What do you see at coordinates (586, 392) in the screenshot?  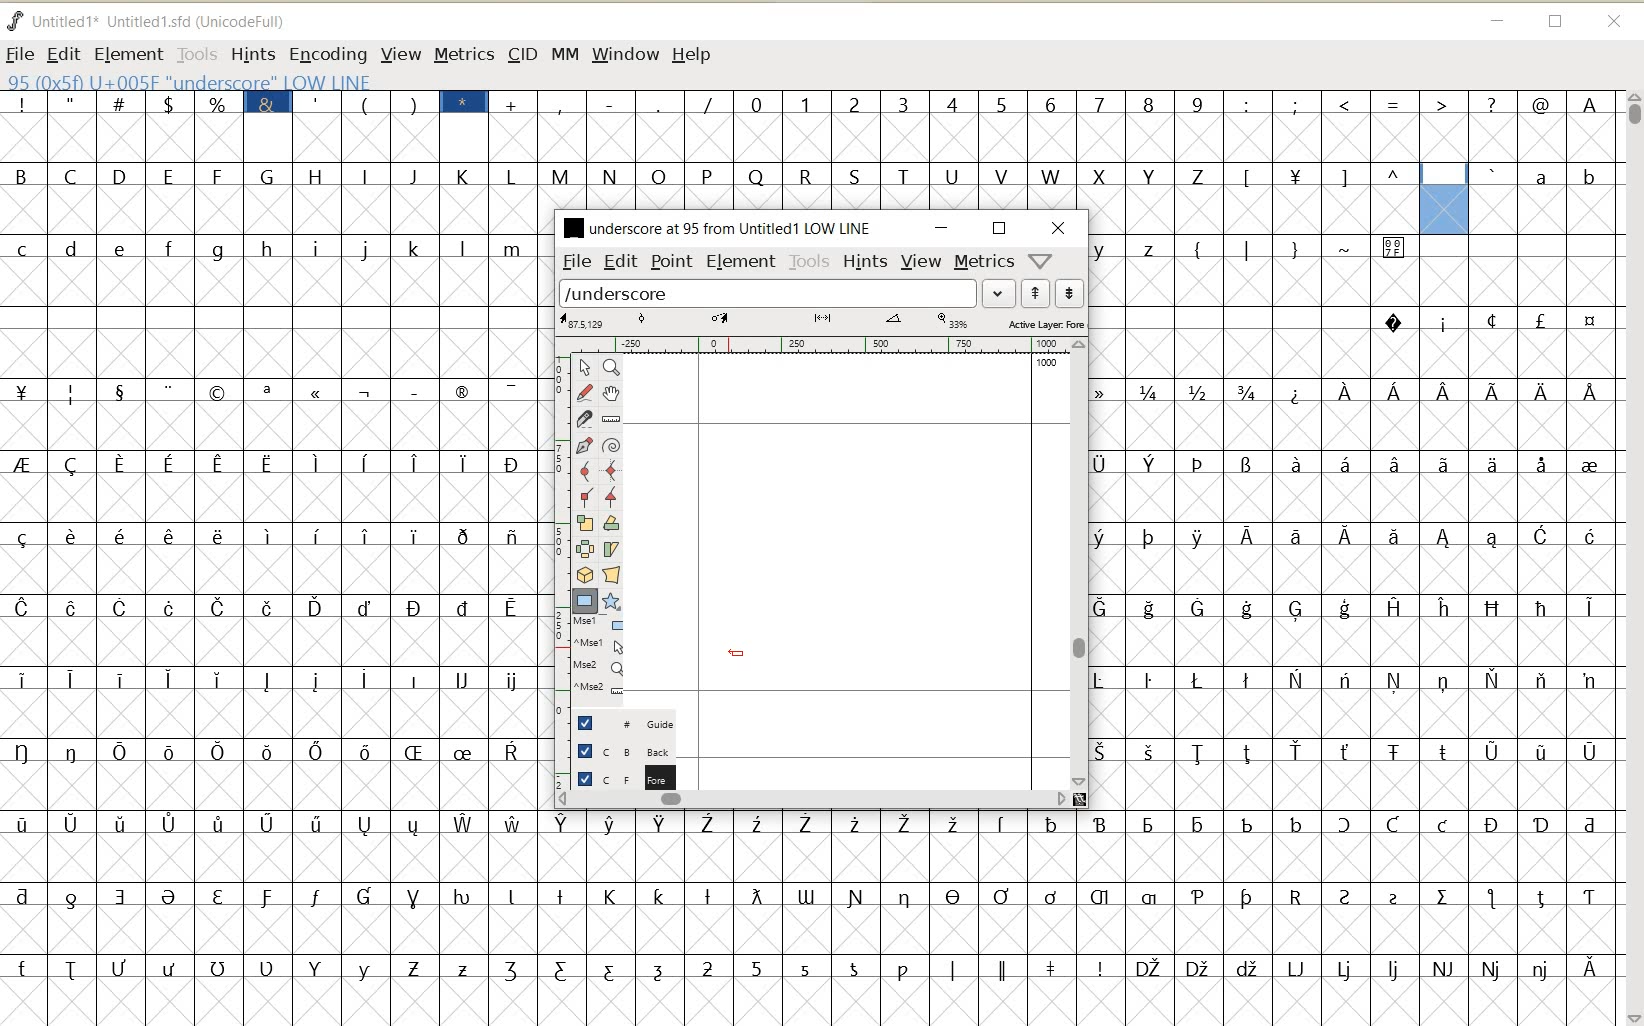 I see `draw a freehand curve` at bounding box center [586, 392].